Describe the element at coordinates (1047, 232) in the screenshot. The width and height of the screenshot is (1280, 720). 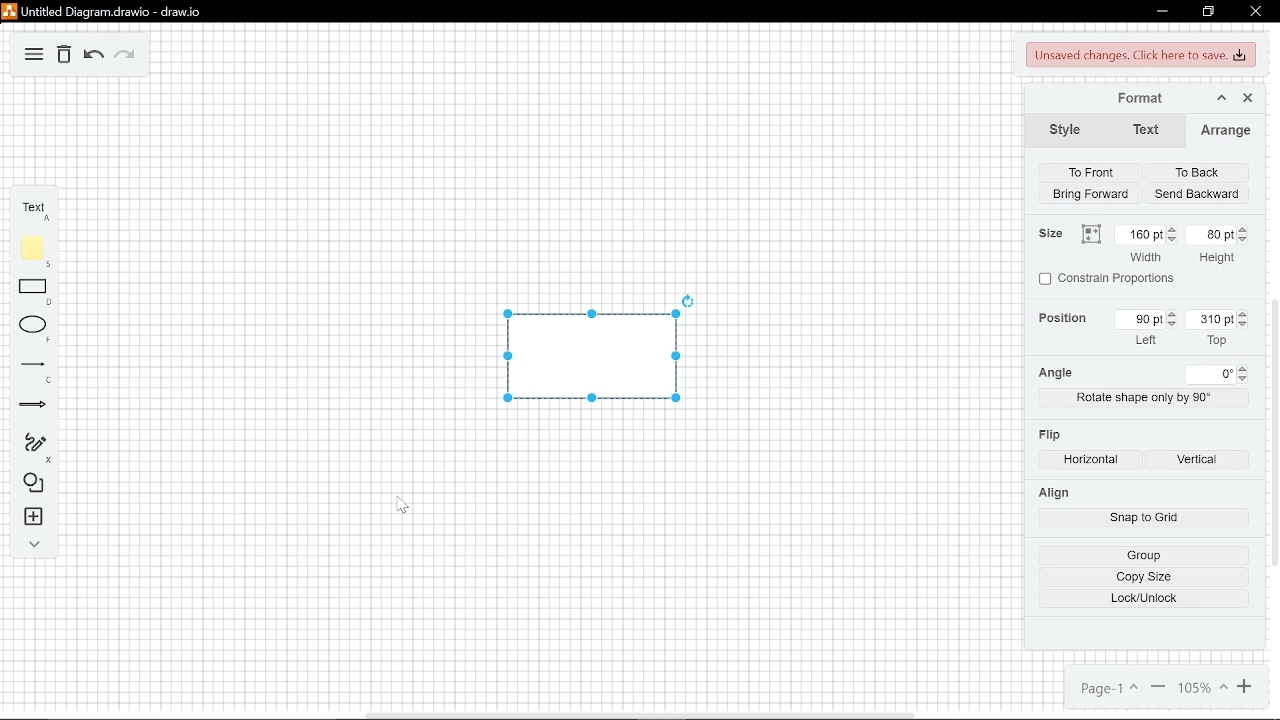
I see `size` at that location.